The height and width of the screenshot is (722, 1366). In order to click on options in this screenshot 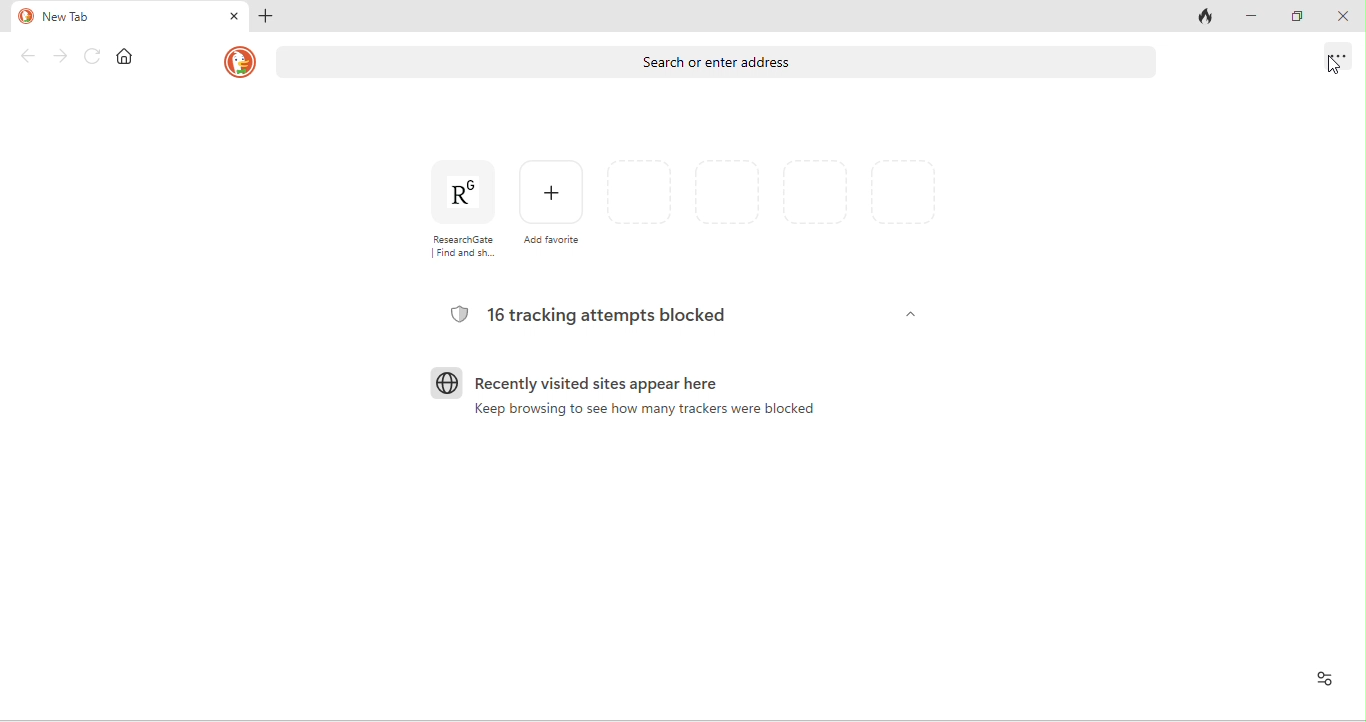, I will do `click(1332, 56)`.